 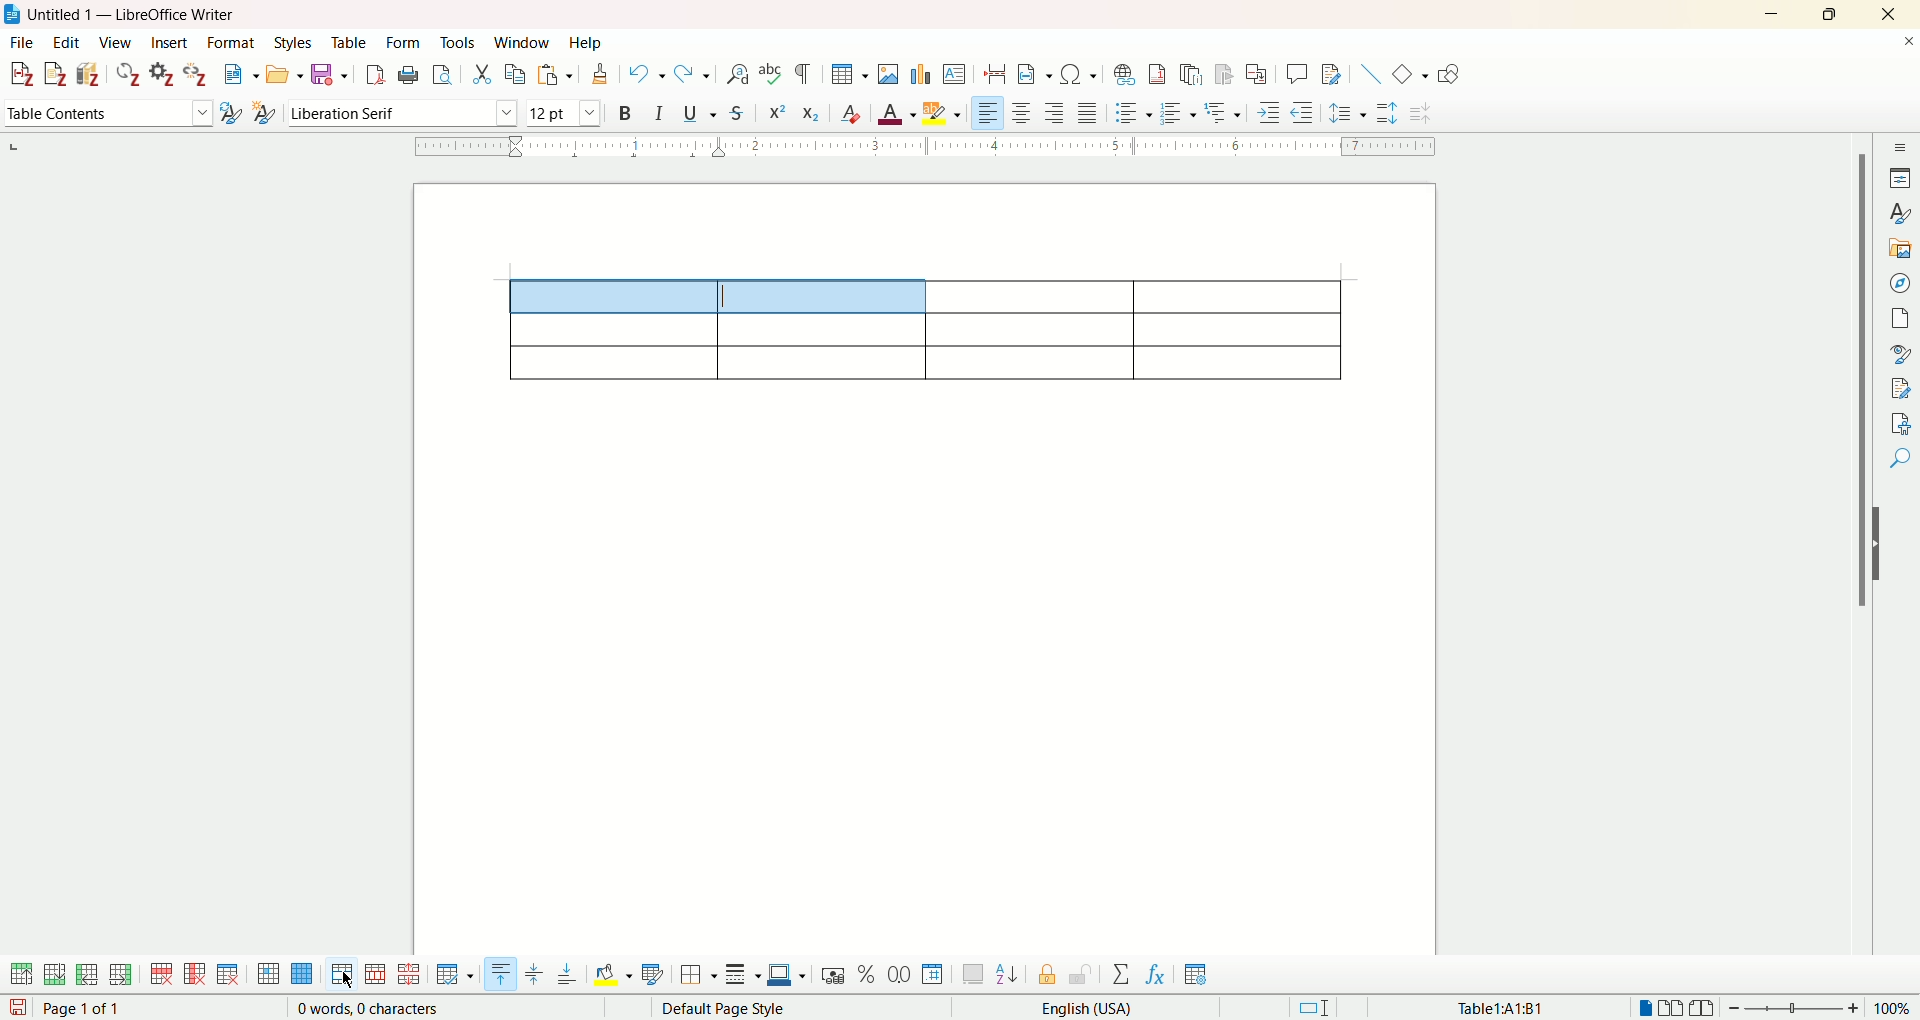 I want to click on insert line, so click(x=1371, y=74).